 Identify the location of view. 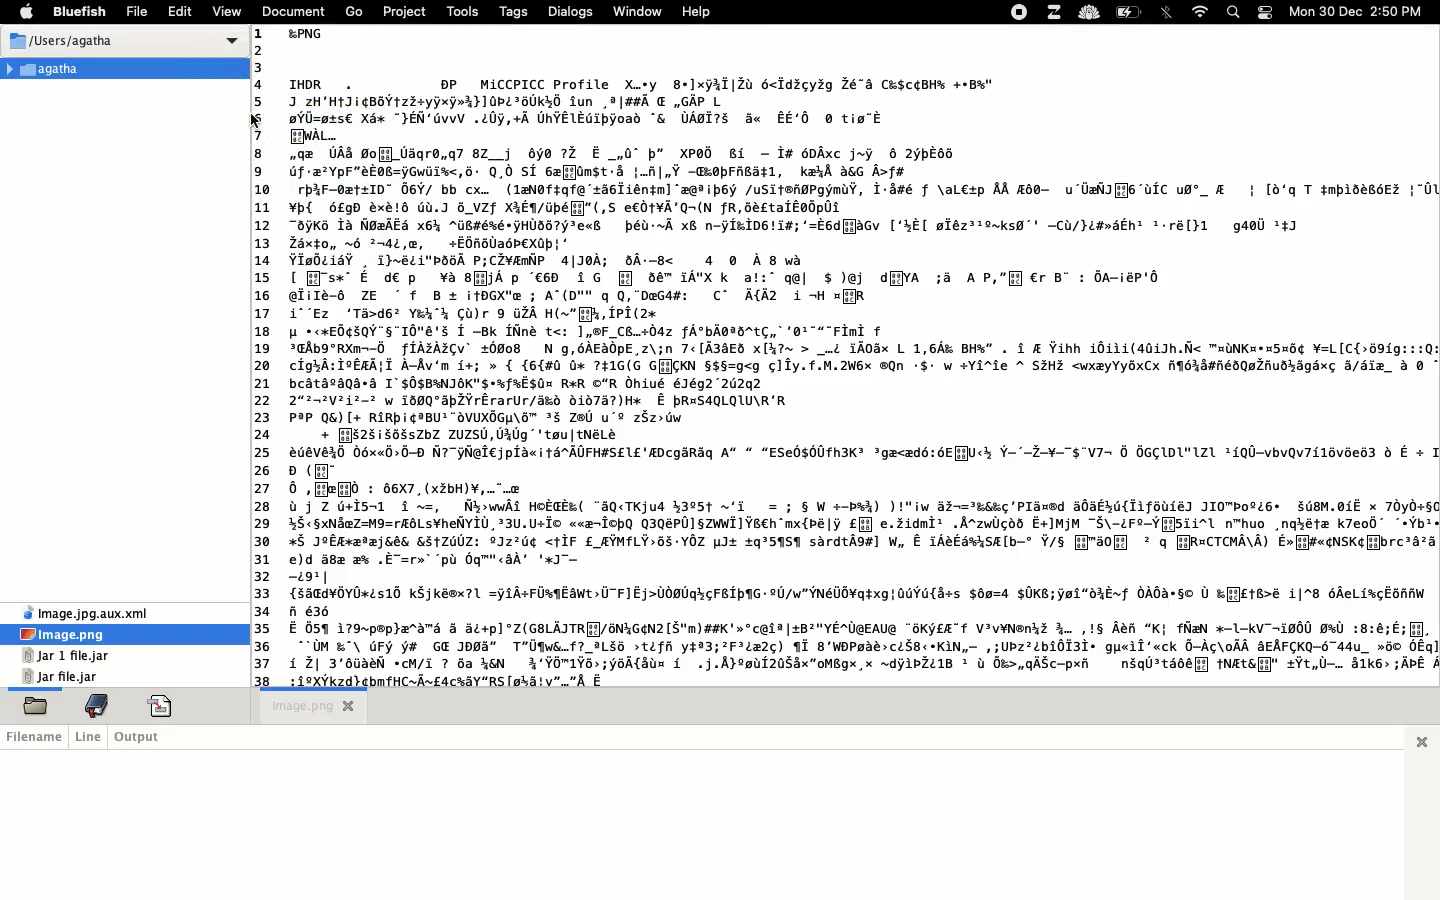
(228, 10).